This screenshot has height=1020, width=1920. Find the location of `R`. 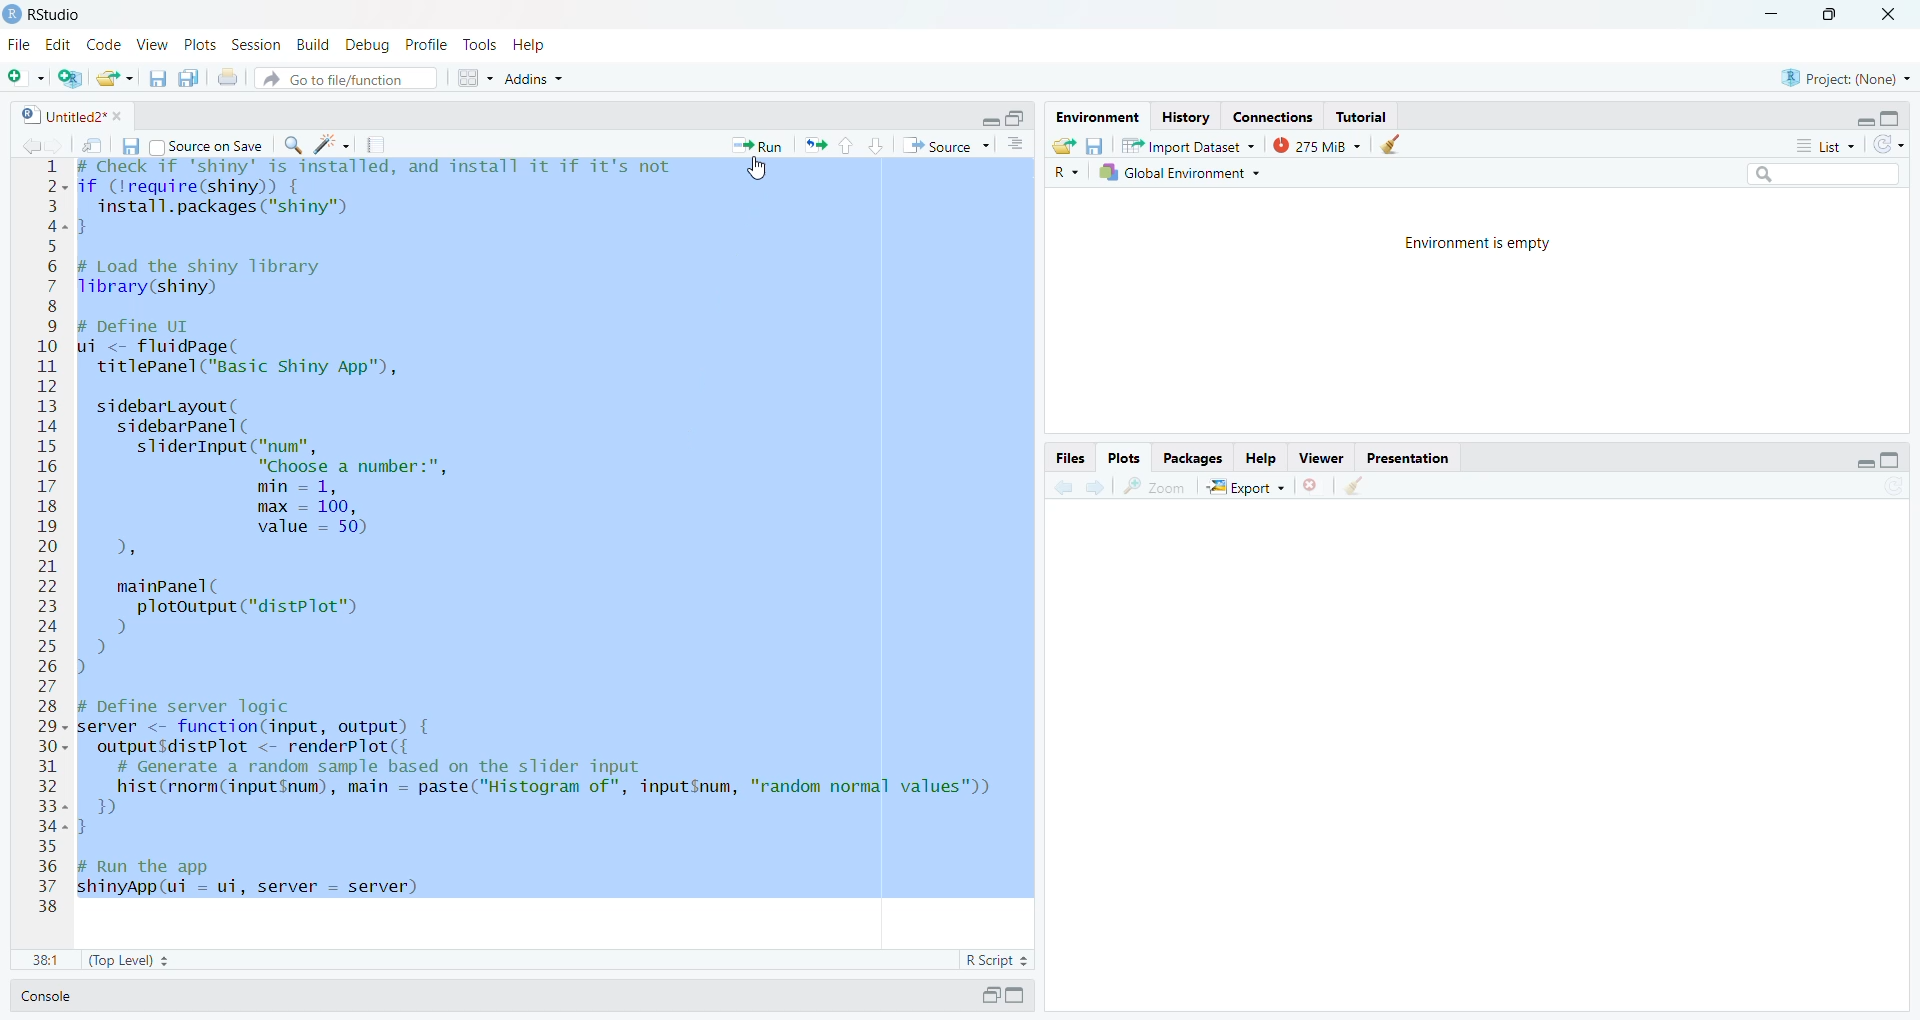

R is located at coordinates (1066, 173).